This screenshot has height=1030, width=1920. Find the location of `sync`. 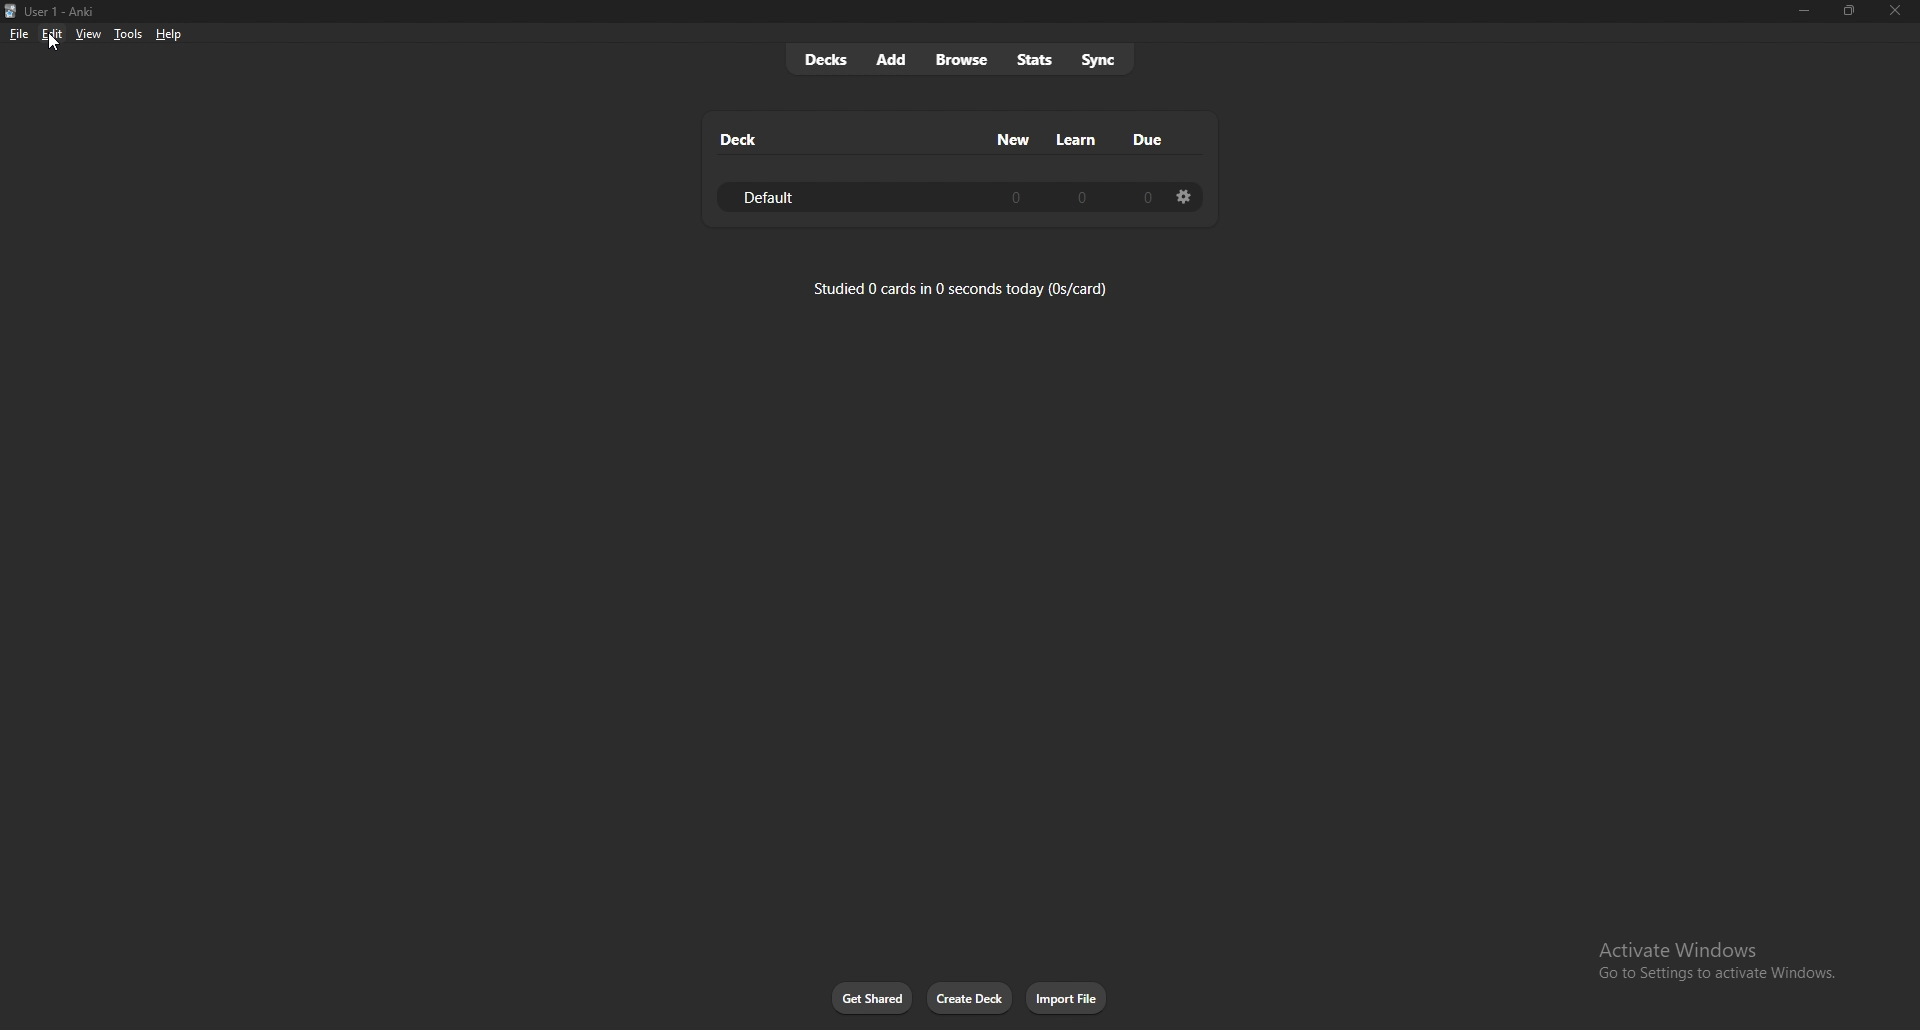

sync is located at coordinates (1099, 61).